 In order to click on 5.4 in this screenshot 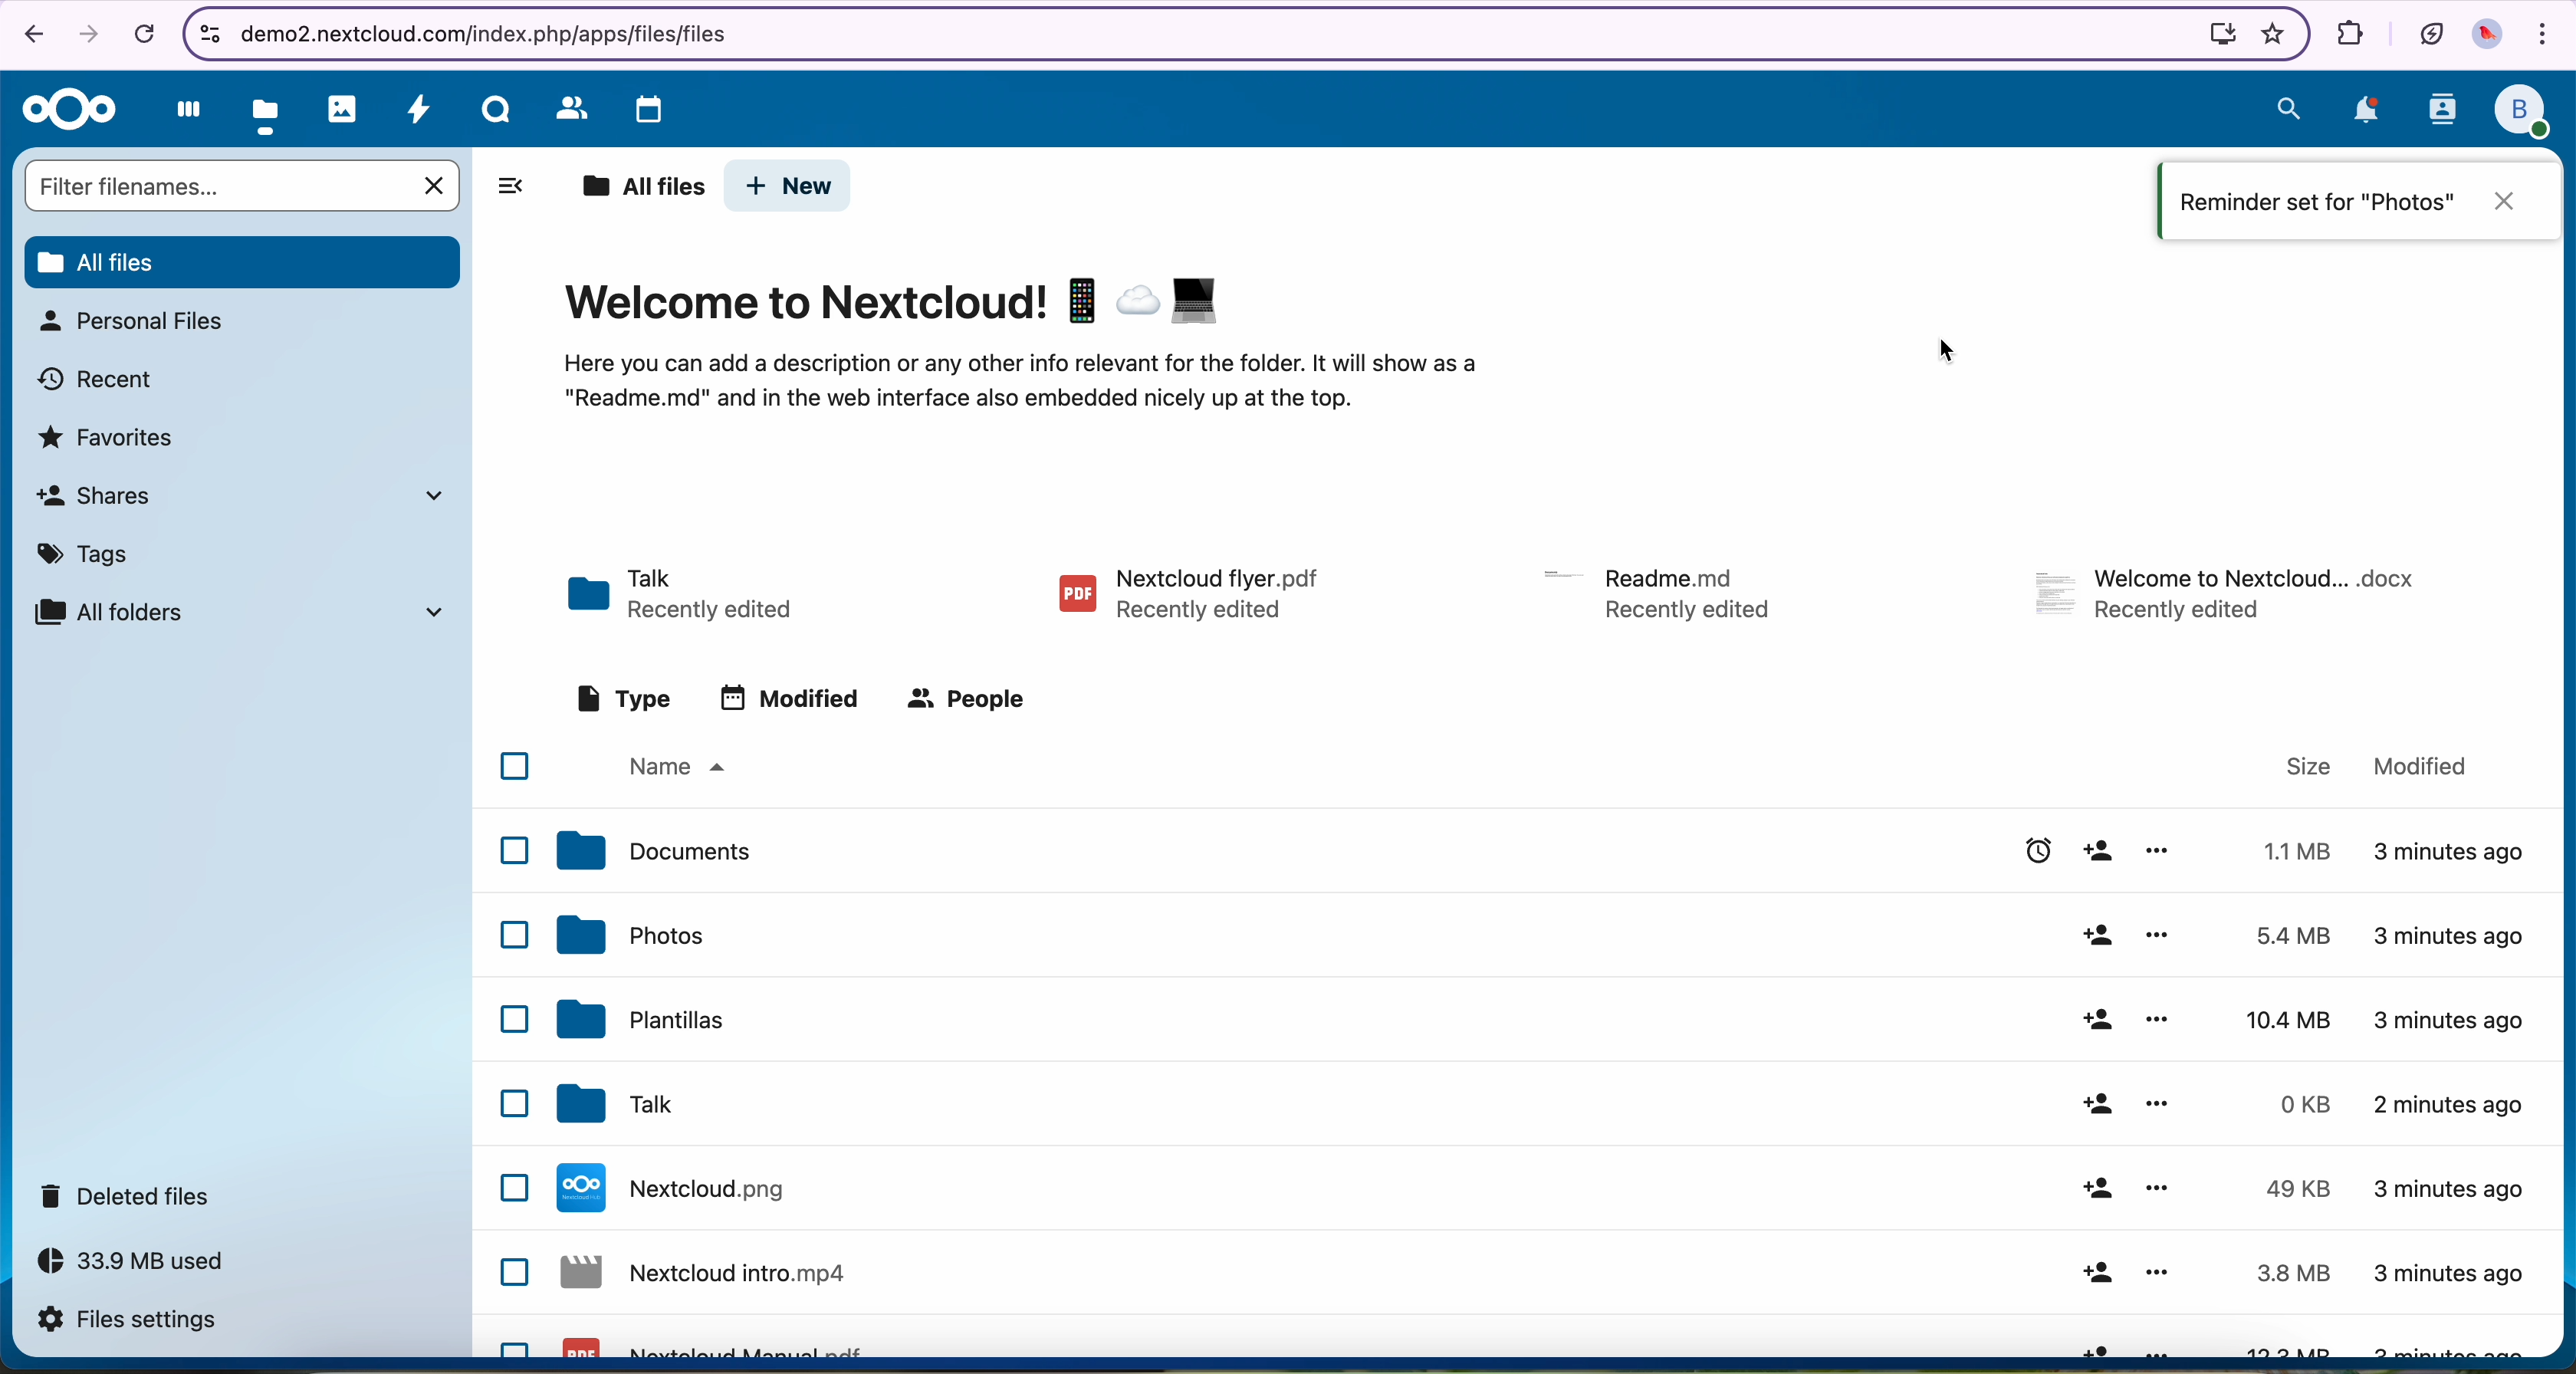, I will do `click(2302, 935)`.